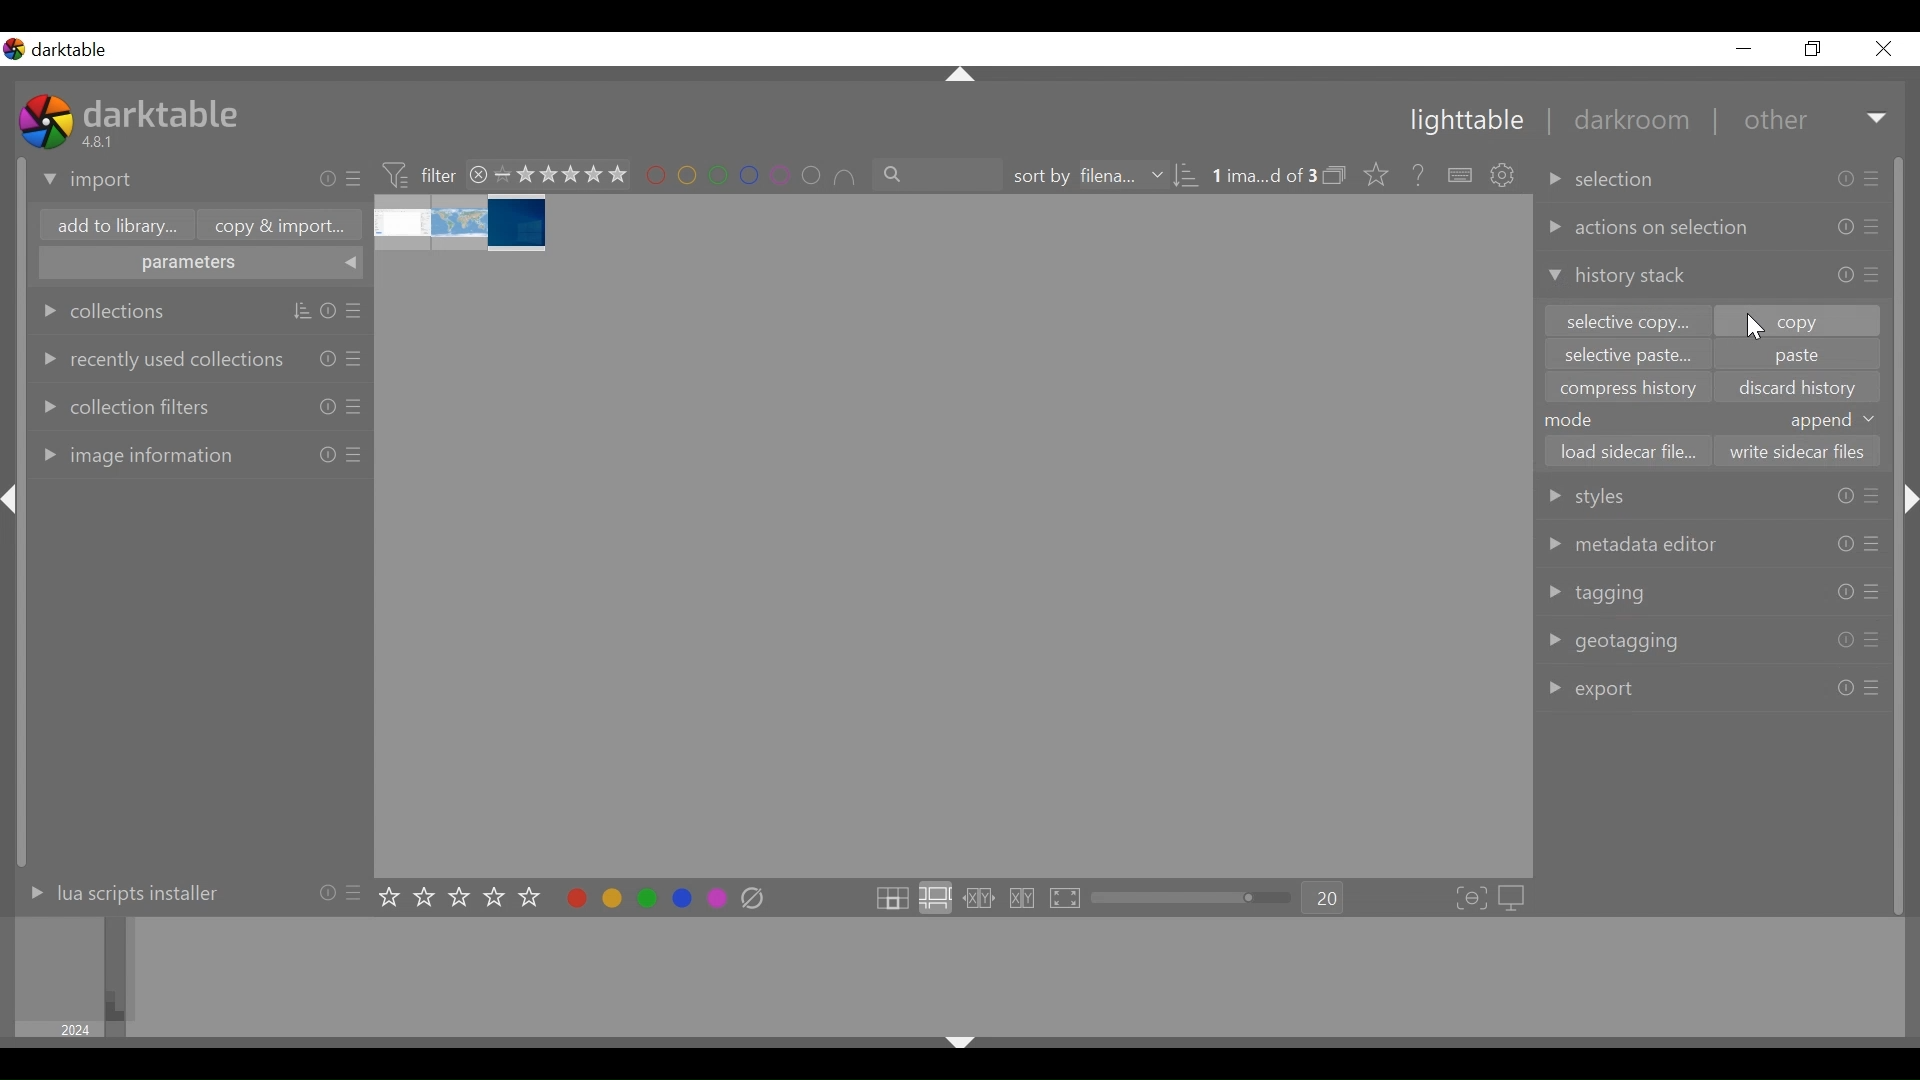 The width and height of the screenshot is (1920, 1080). I want to click on set star rating, so click(465, 898).